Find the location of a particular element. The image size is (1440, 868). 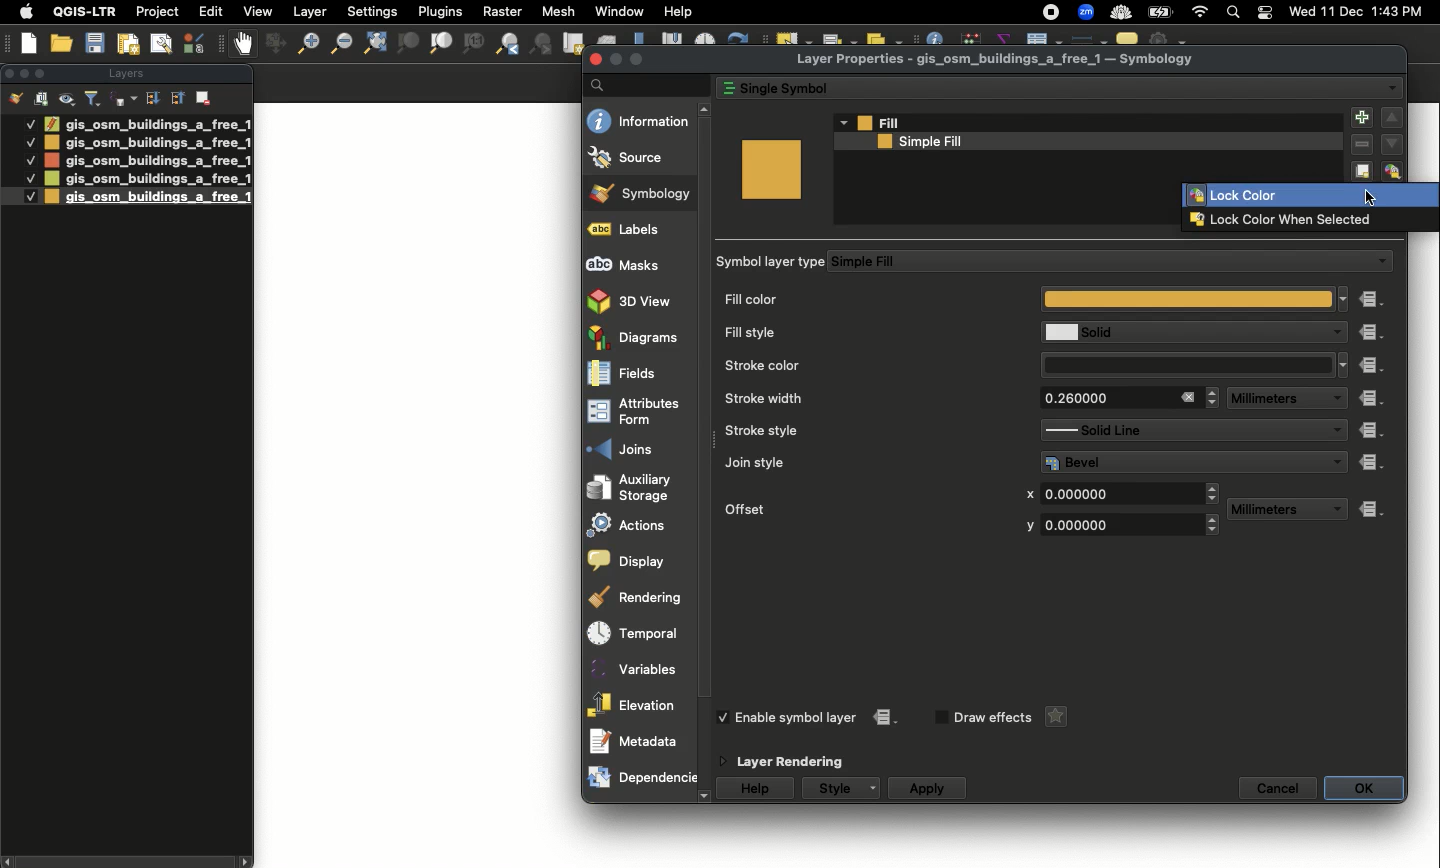

Color is located at coordinates (771, 169).